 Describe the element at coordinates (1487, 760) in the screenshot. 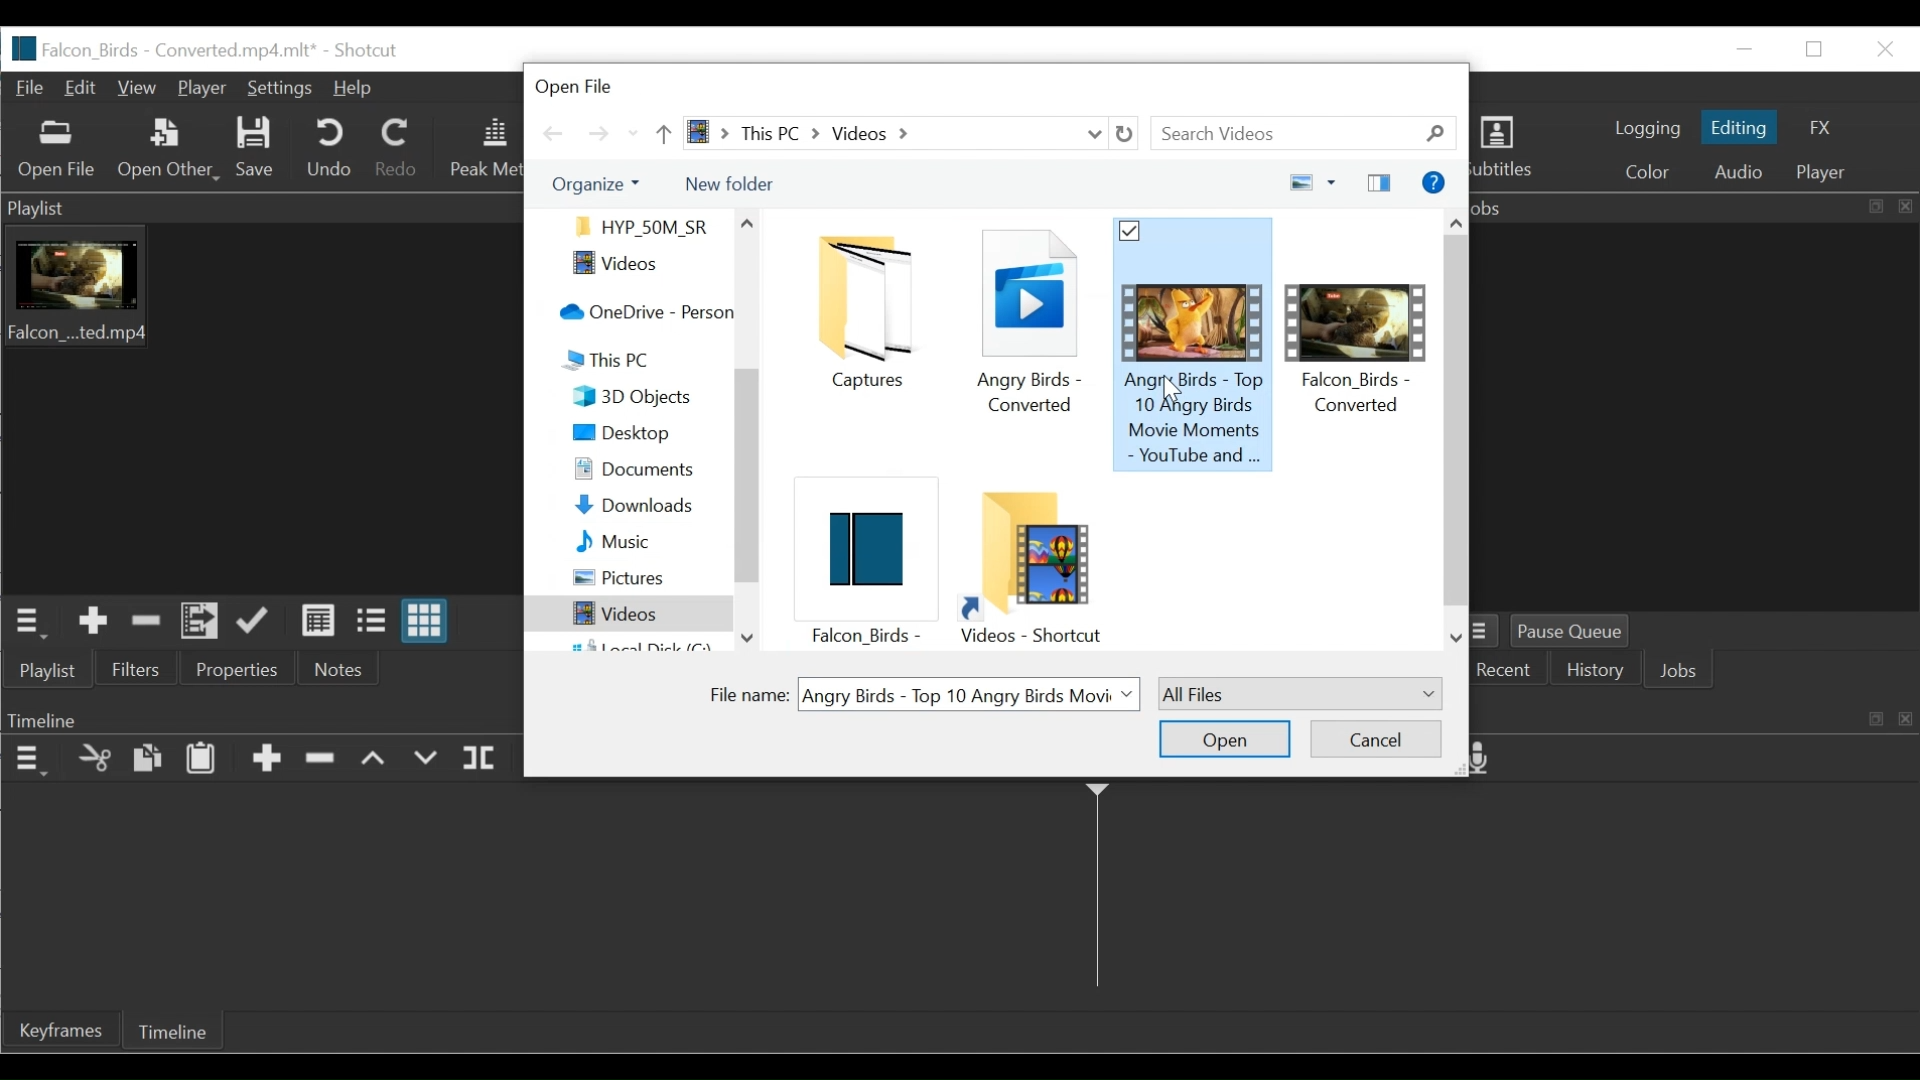

I see `Record audio` at that location.